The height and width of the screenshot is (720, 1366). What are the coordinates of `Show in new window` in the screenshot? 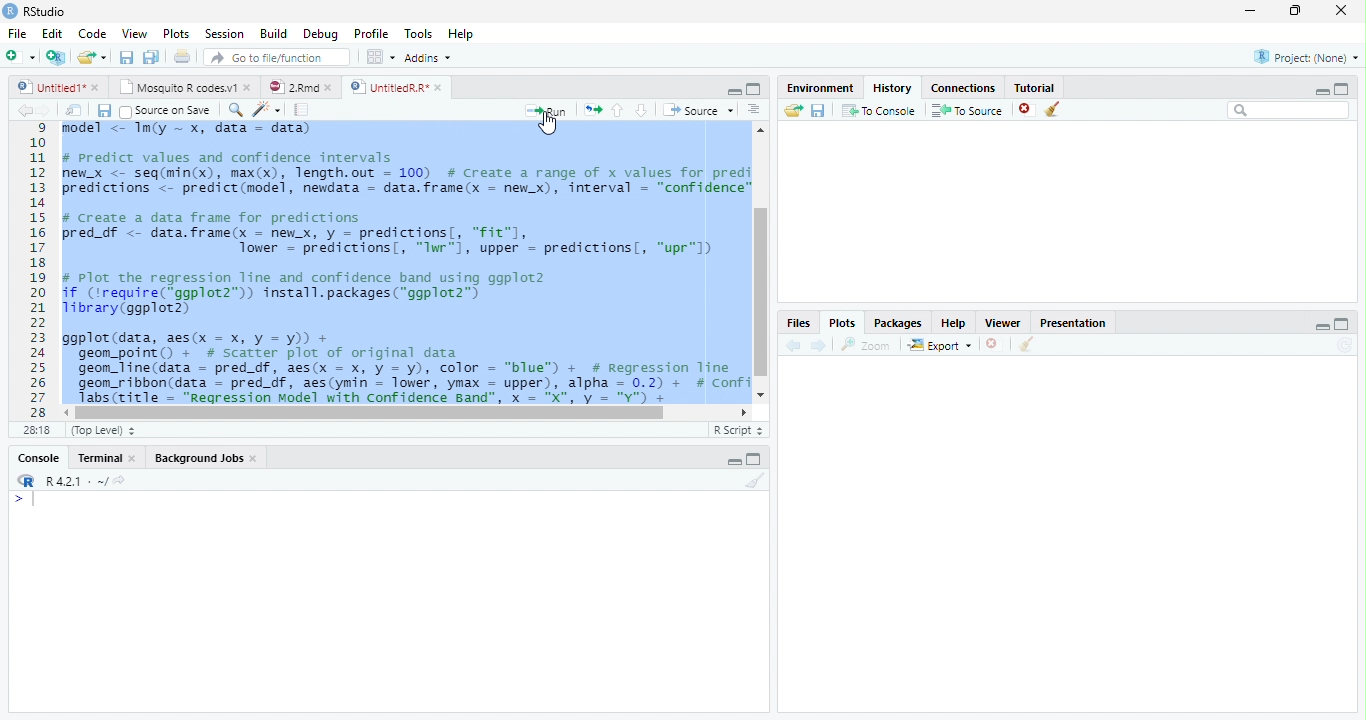 It's located at (74, 111).